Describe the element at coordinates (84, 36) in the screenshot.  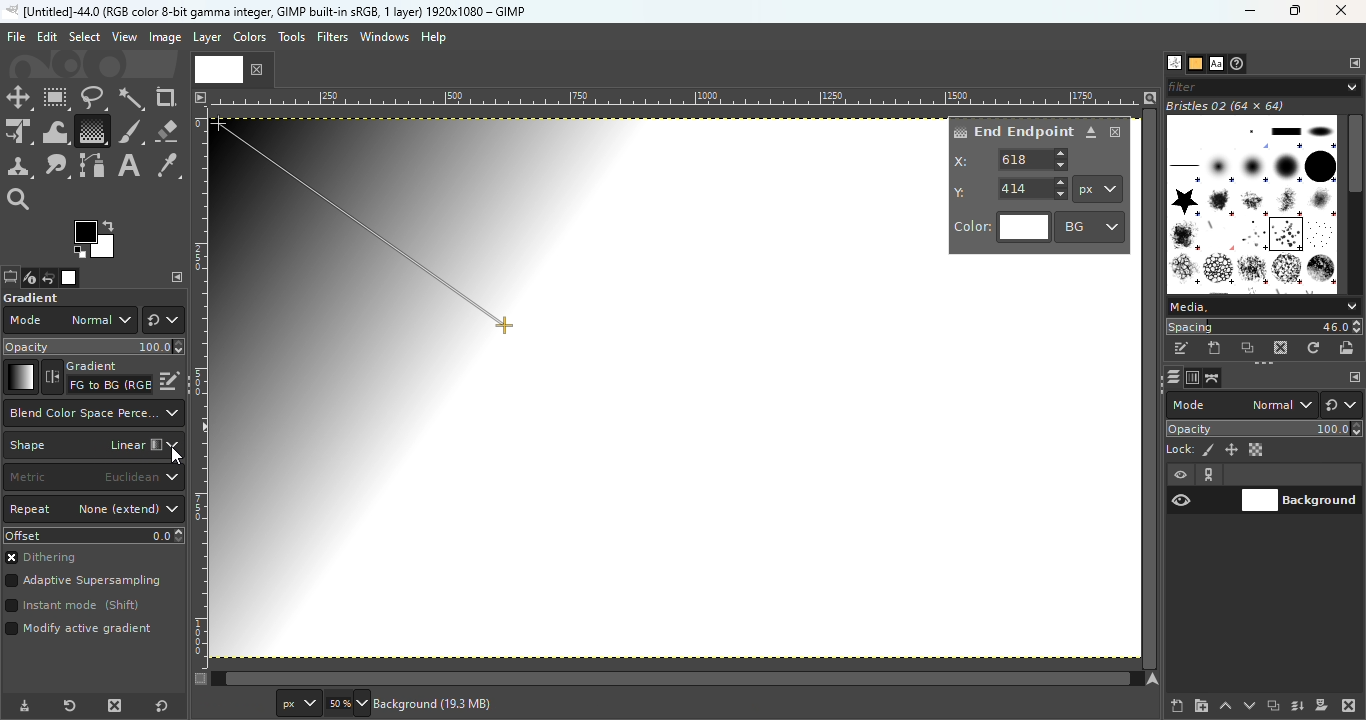
I see `Select` at that location.